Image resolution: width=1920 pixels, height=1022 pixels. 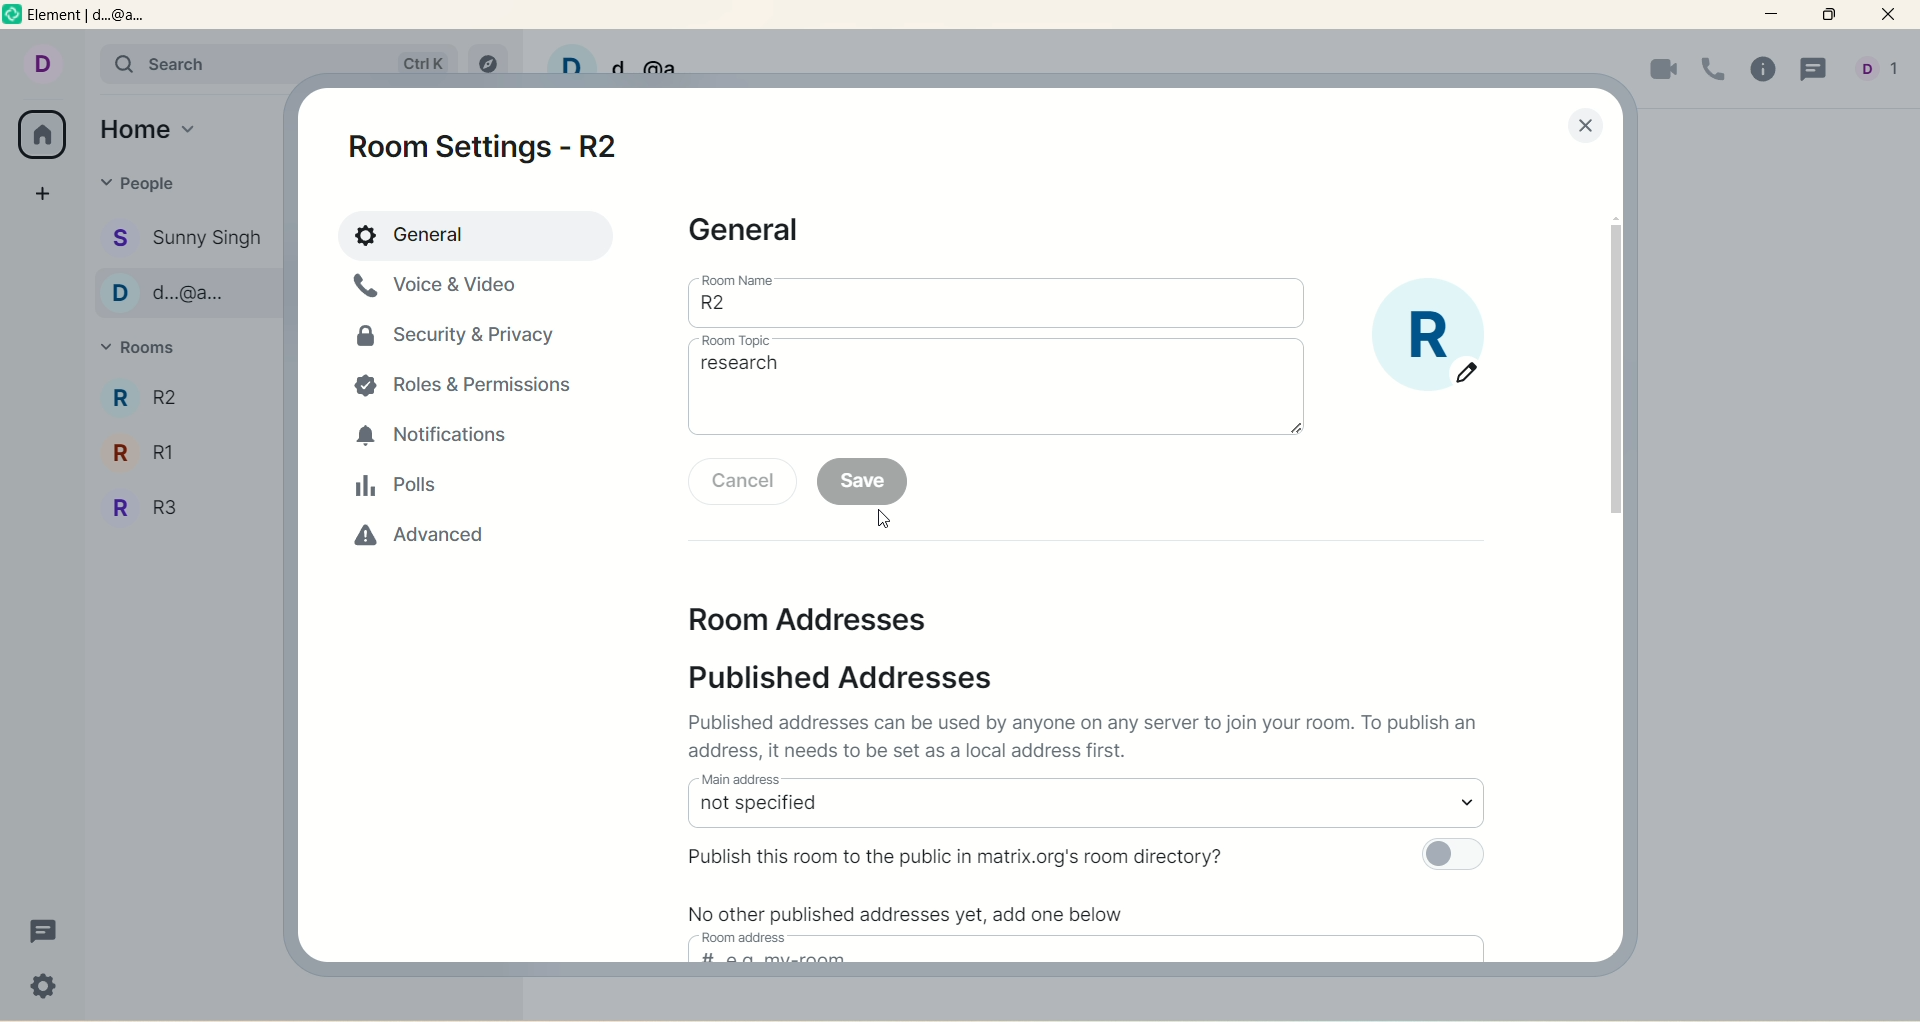 I want to click on voice call, so click(x=1714, y=68).